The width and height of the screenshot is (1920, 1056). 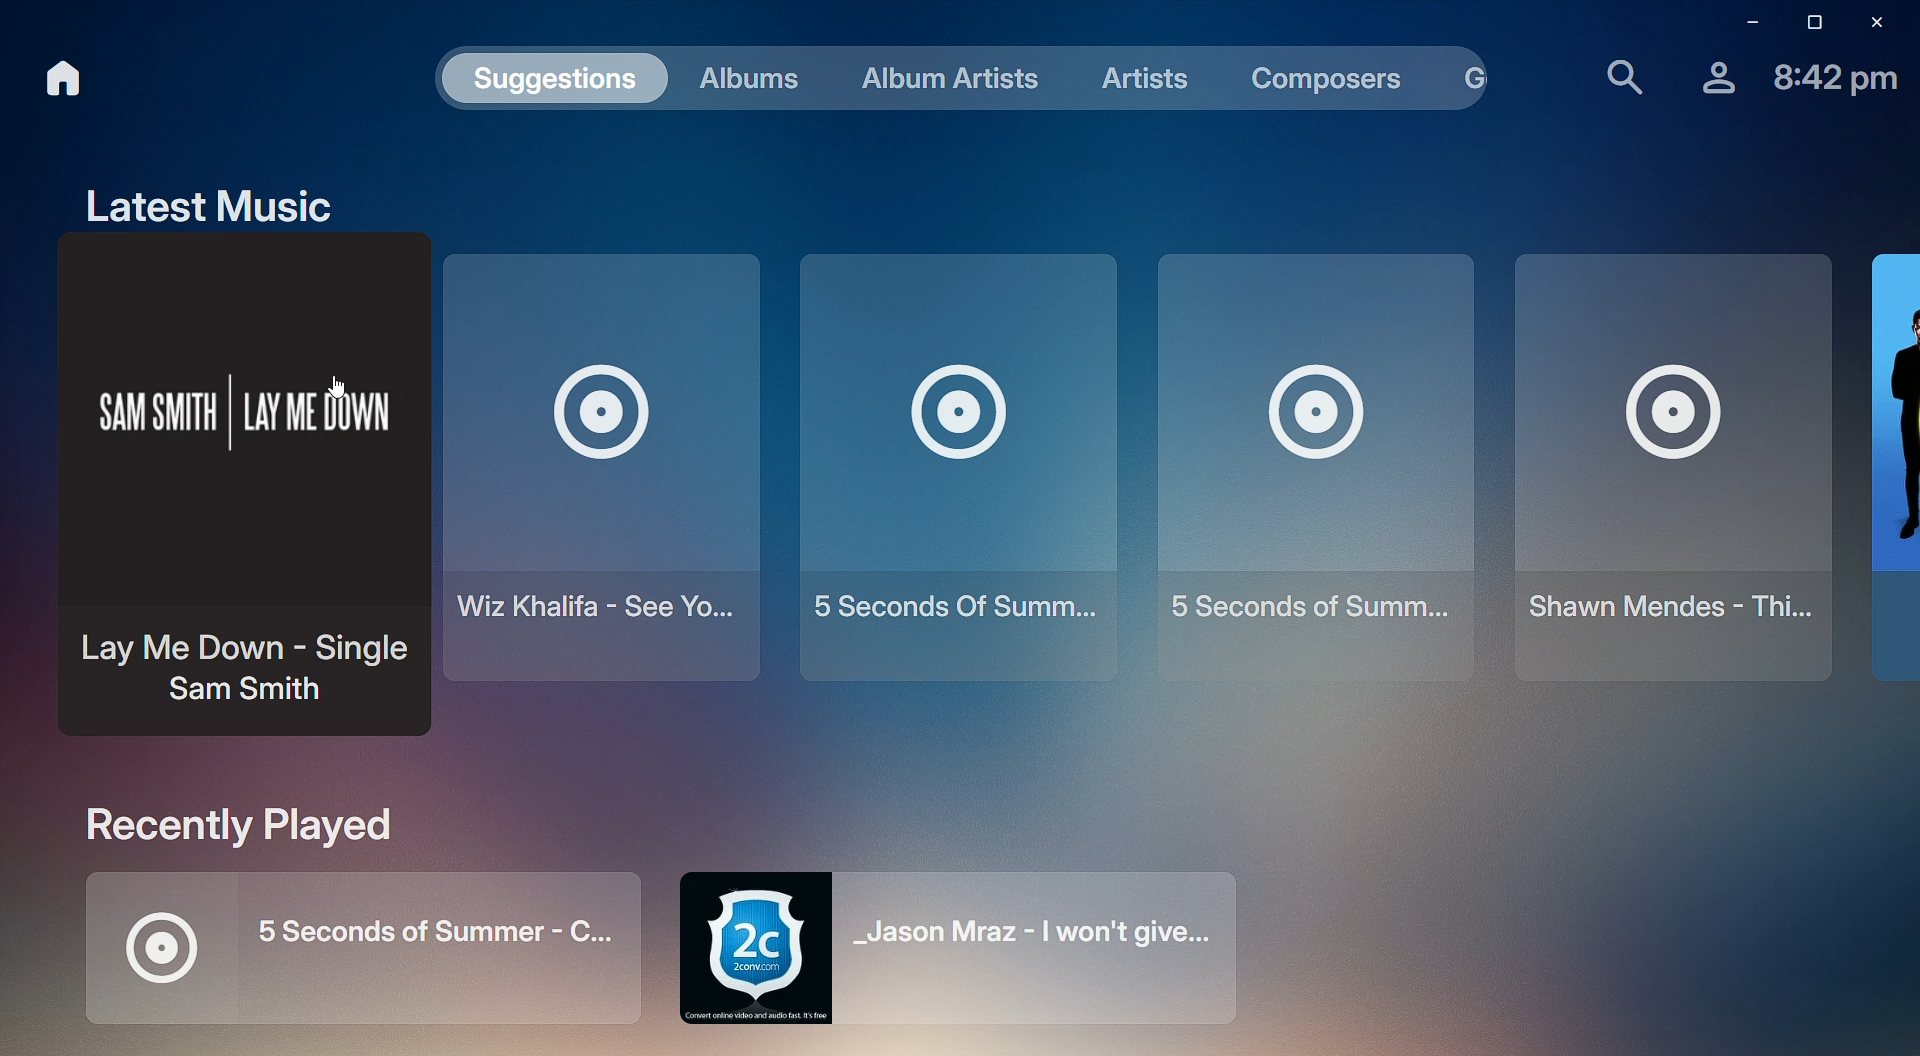 What do you see at coordinates (558, 78) in the screenshot?
I see `Suggestions` at bounding box center [558, 78].